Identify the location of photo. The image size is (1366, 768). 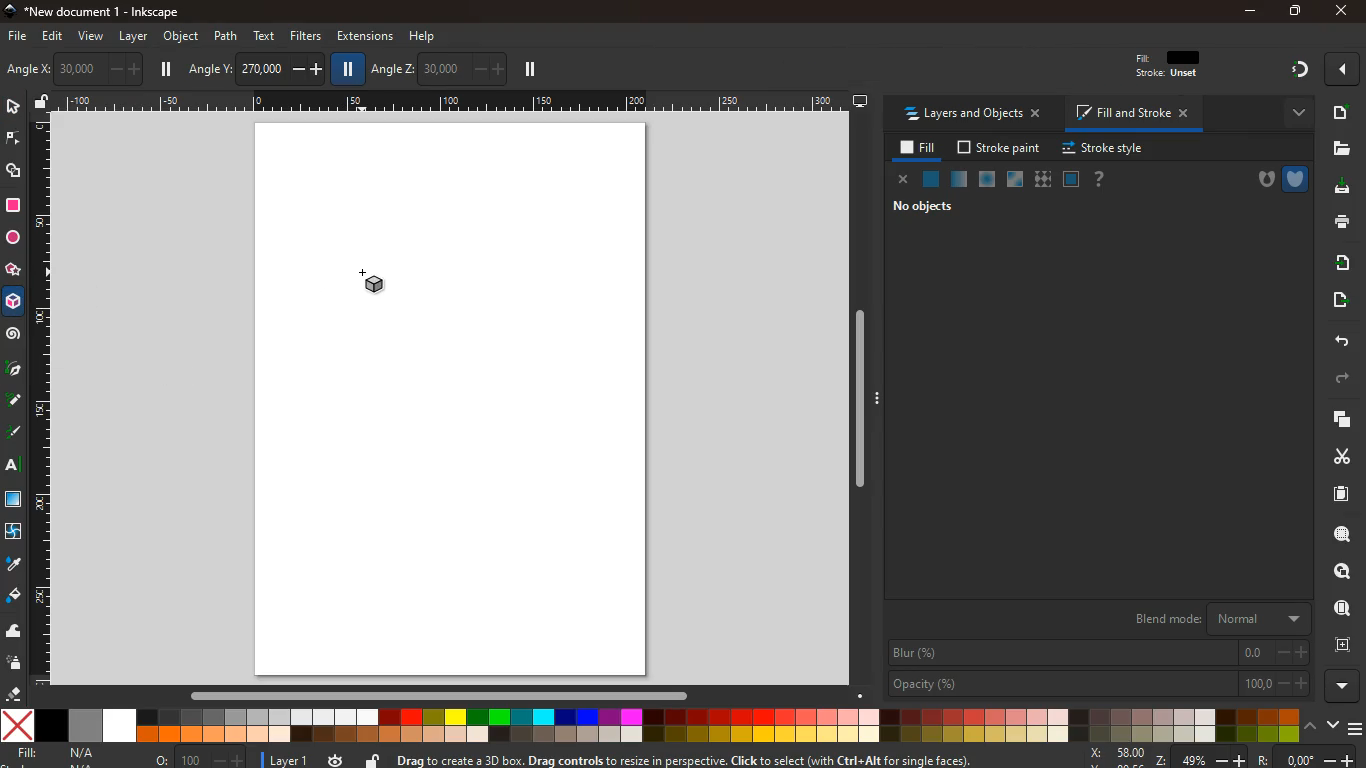
(21, 70).